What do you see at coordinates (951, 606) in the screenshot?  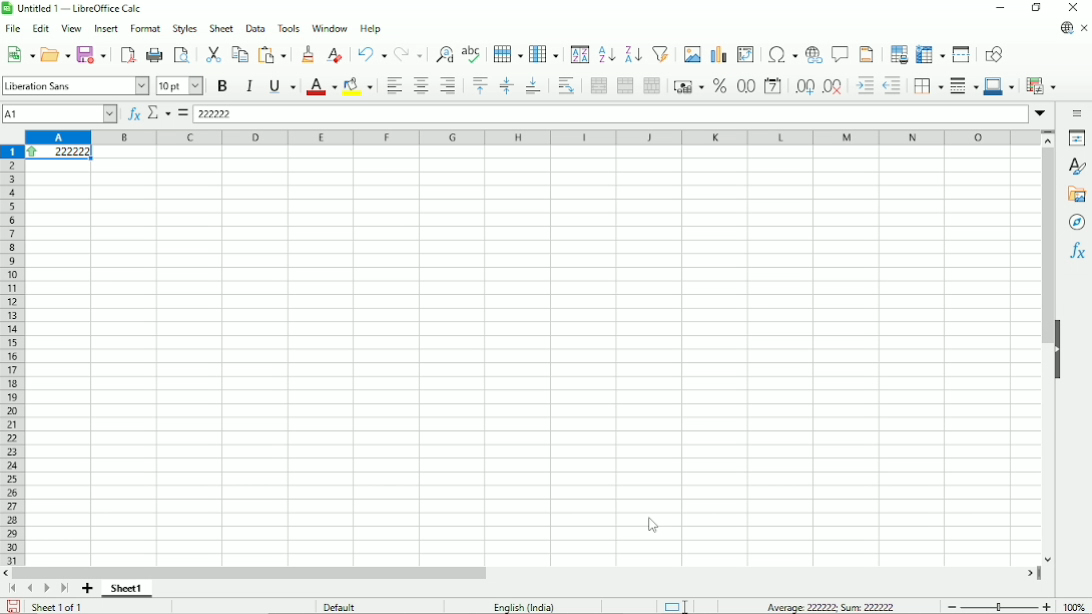 I see `zoom out` at bounding box center [951, 606].